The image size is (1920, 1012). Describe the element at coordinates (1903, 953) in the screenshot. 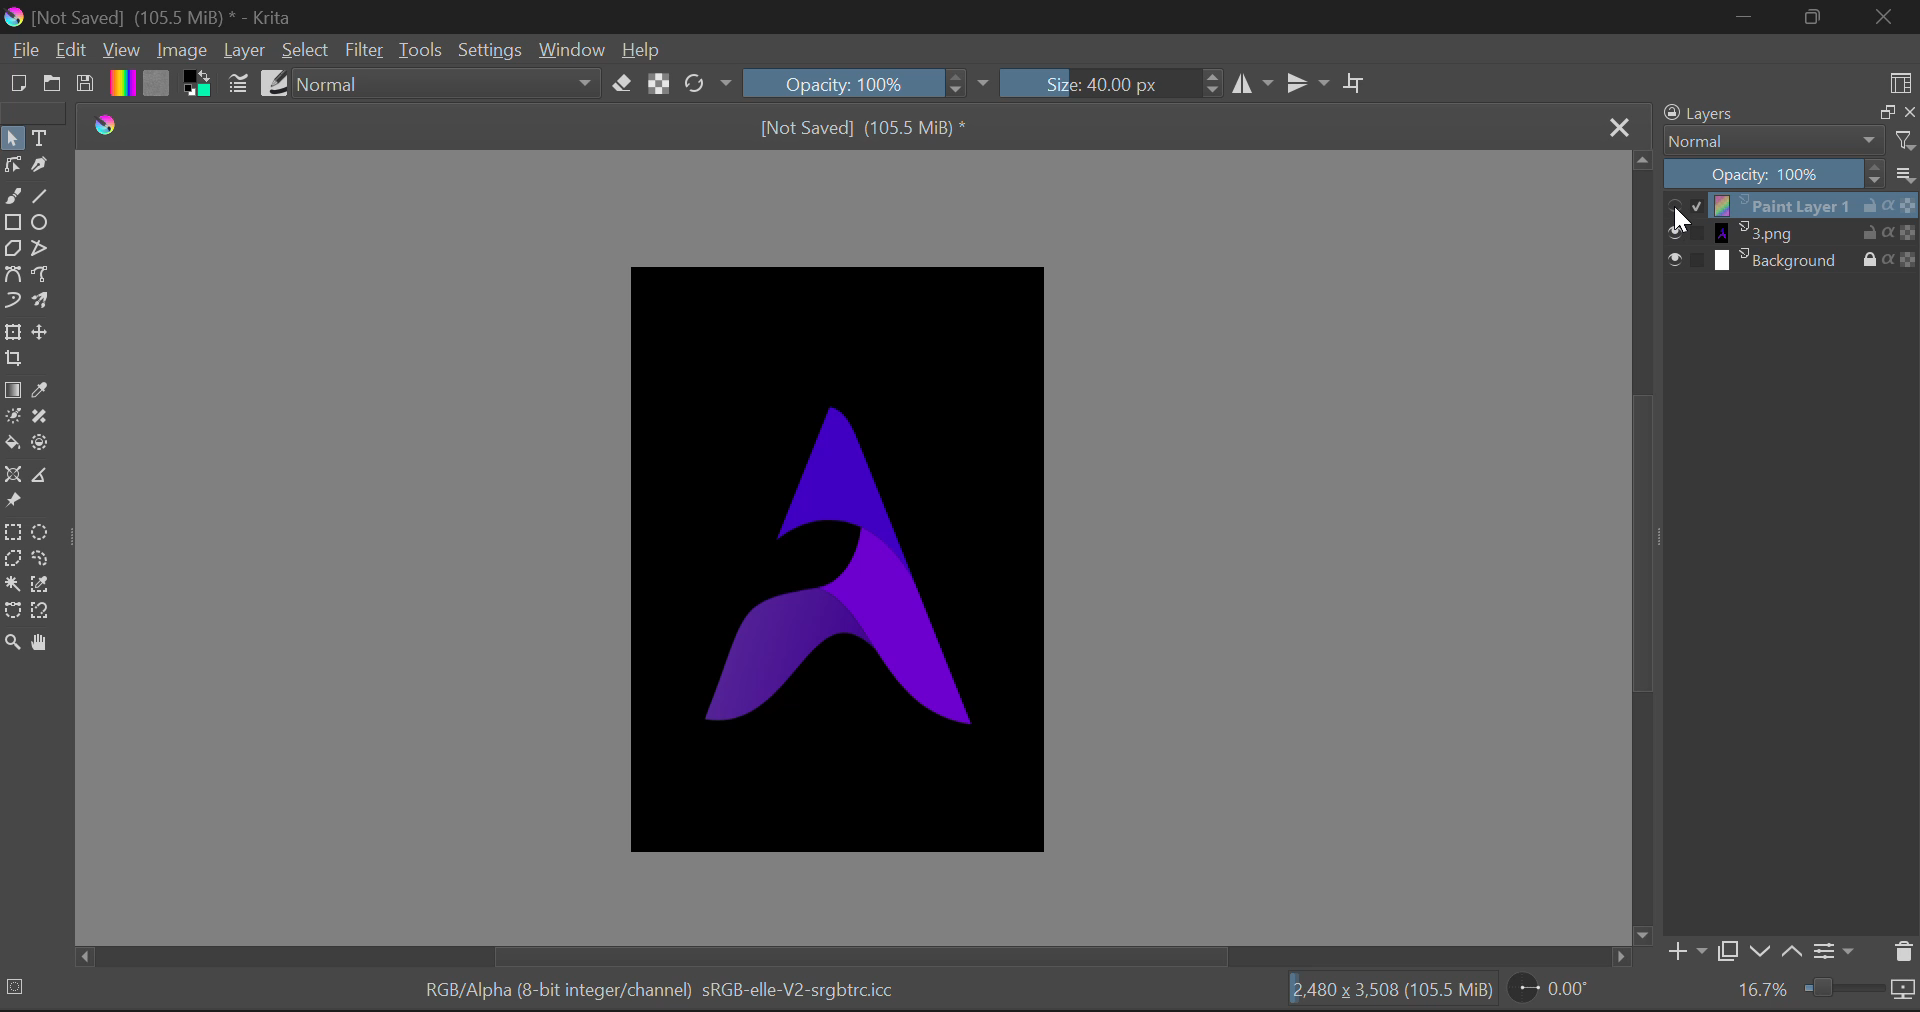

I see `Delete Layer` at that location.